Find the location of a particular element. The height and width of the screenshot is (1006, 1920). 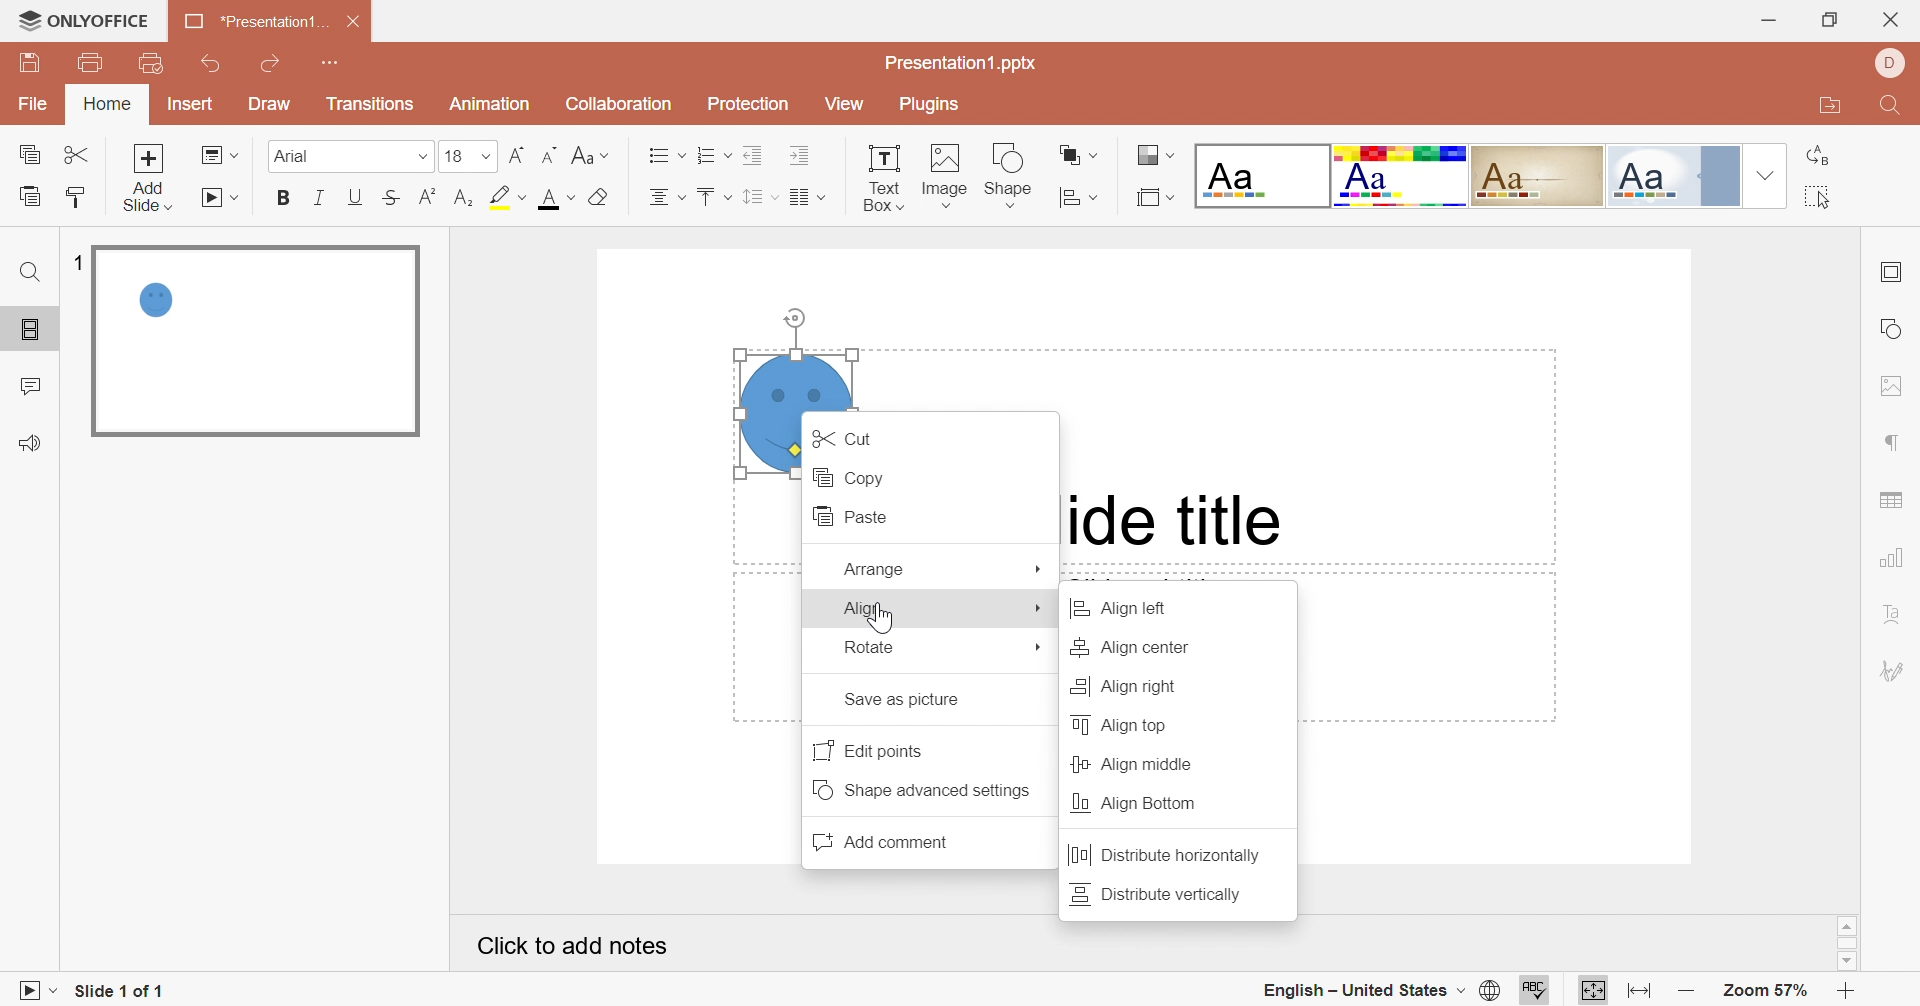

Select slide size is located at coordinates (1155, 198).